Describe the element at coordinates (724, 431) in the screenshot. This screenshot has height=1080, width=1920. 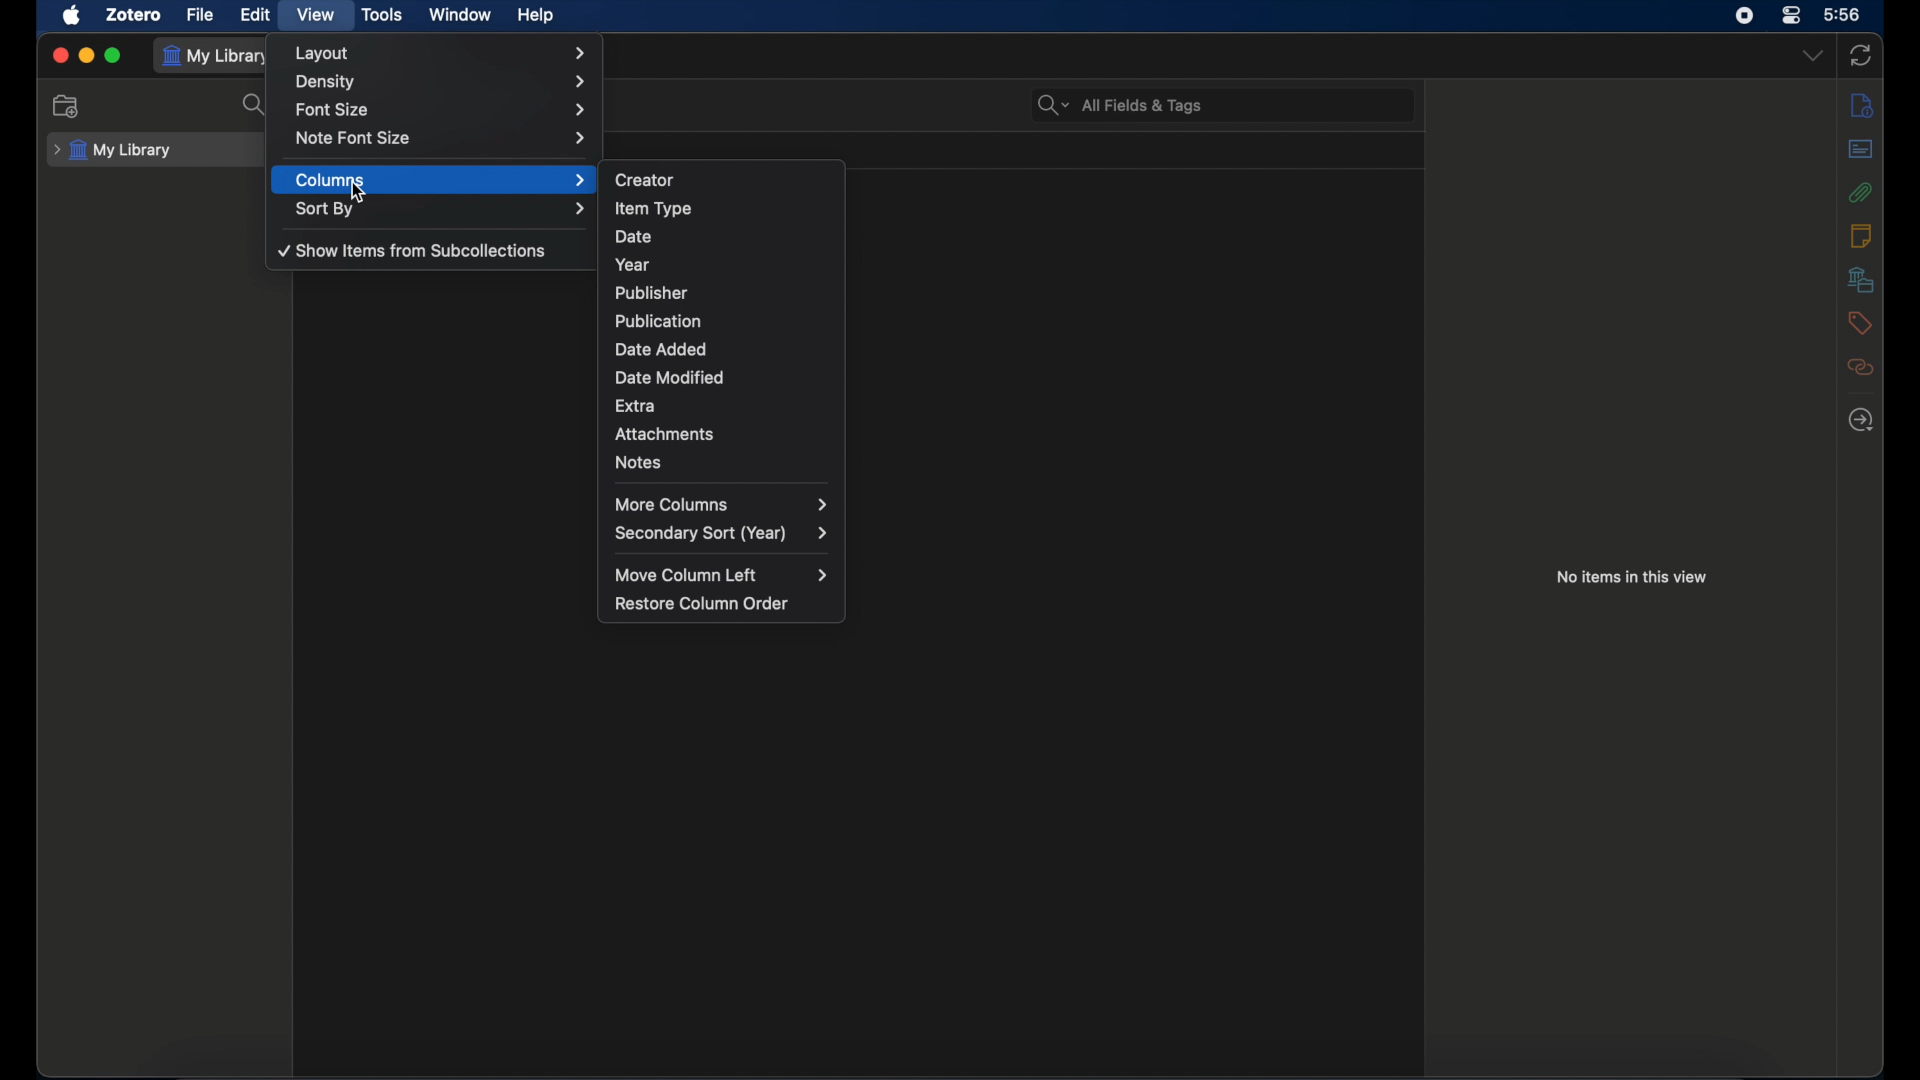
I see `attachments` at that location.